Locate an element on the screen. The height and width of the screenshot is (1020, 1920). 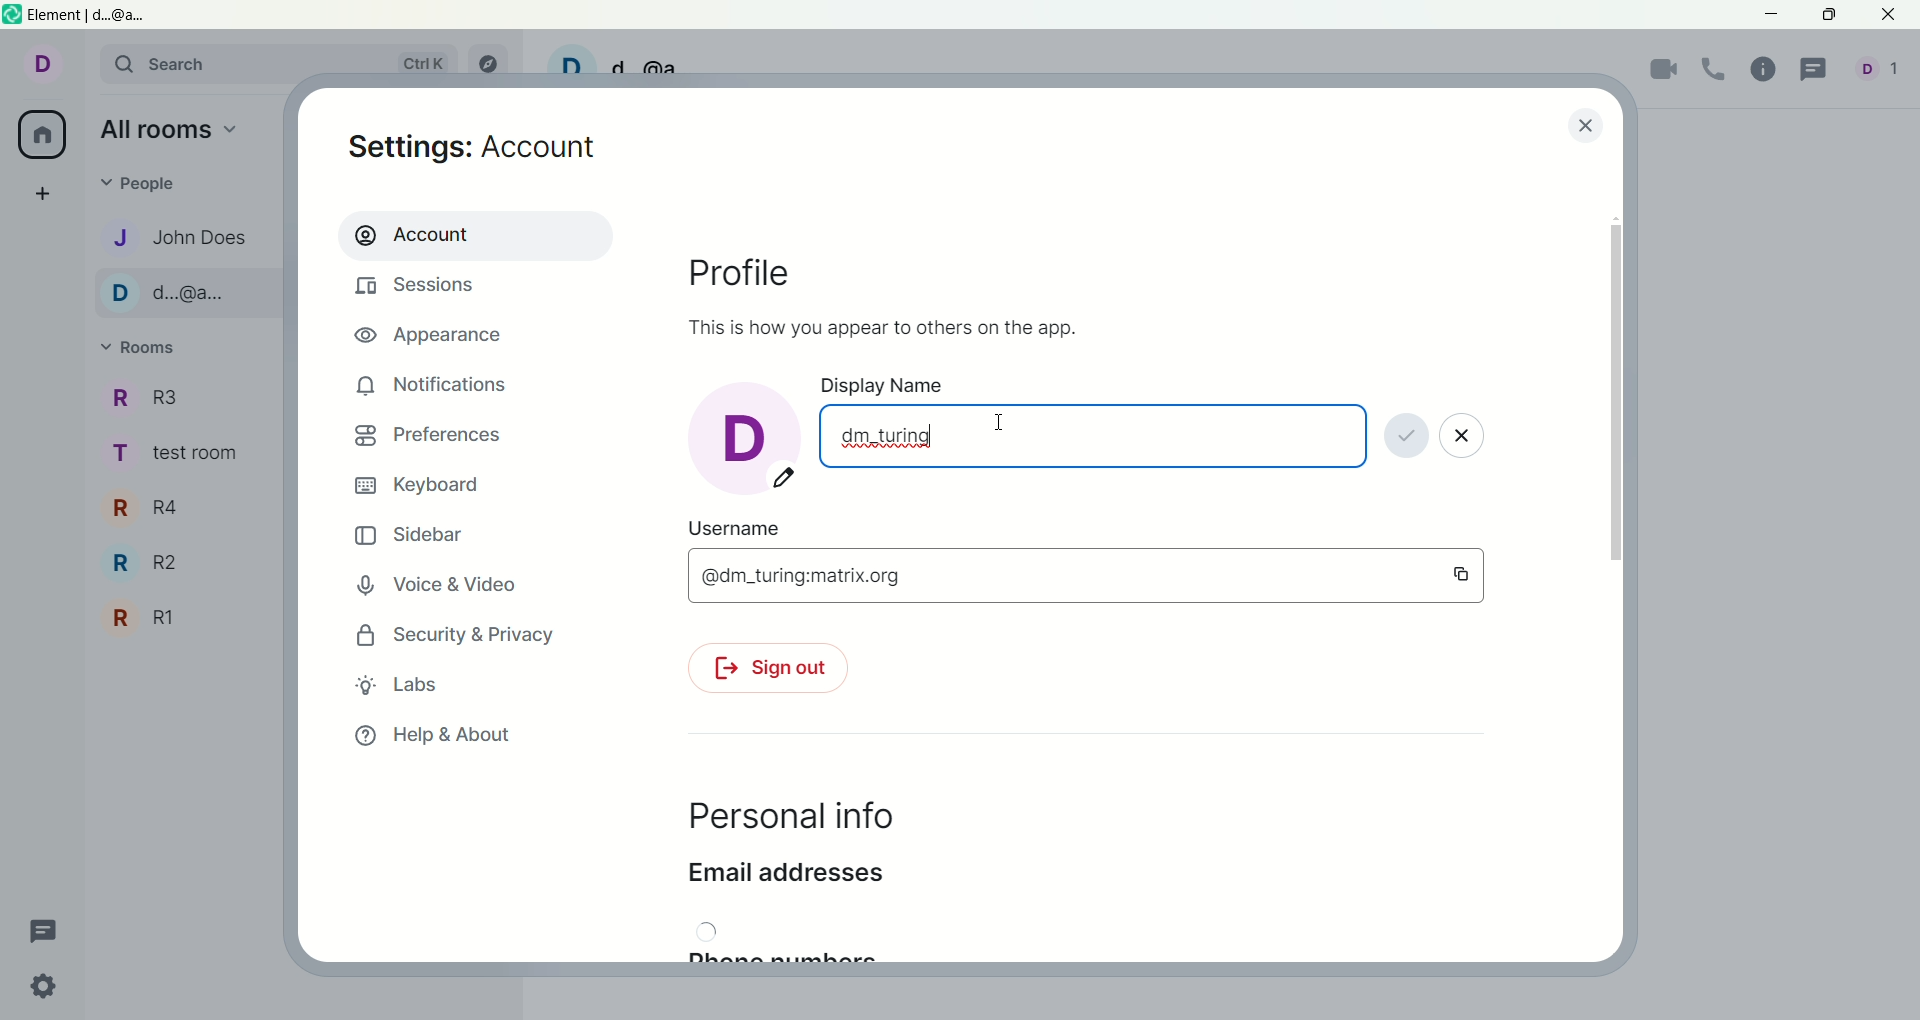
This is how you appear to others on the app. is located at coordinates (889, 329).